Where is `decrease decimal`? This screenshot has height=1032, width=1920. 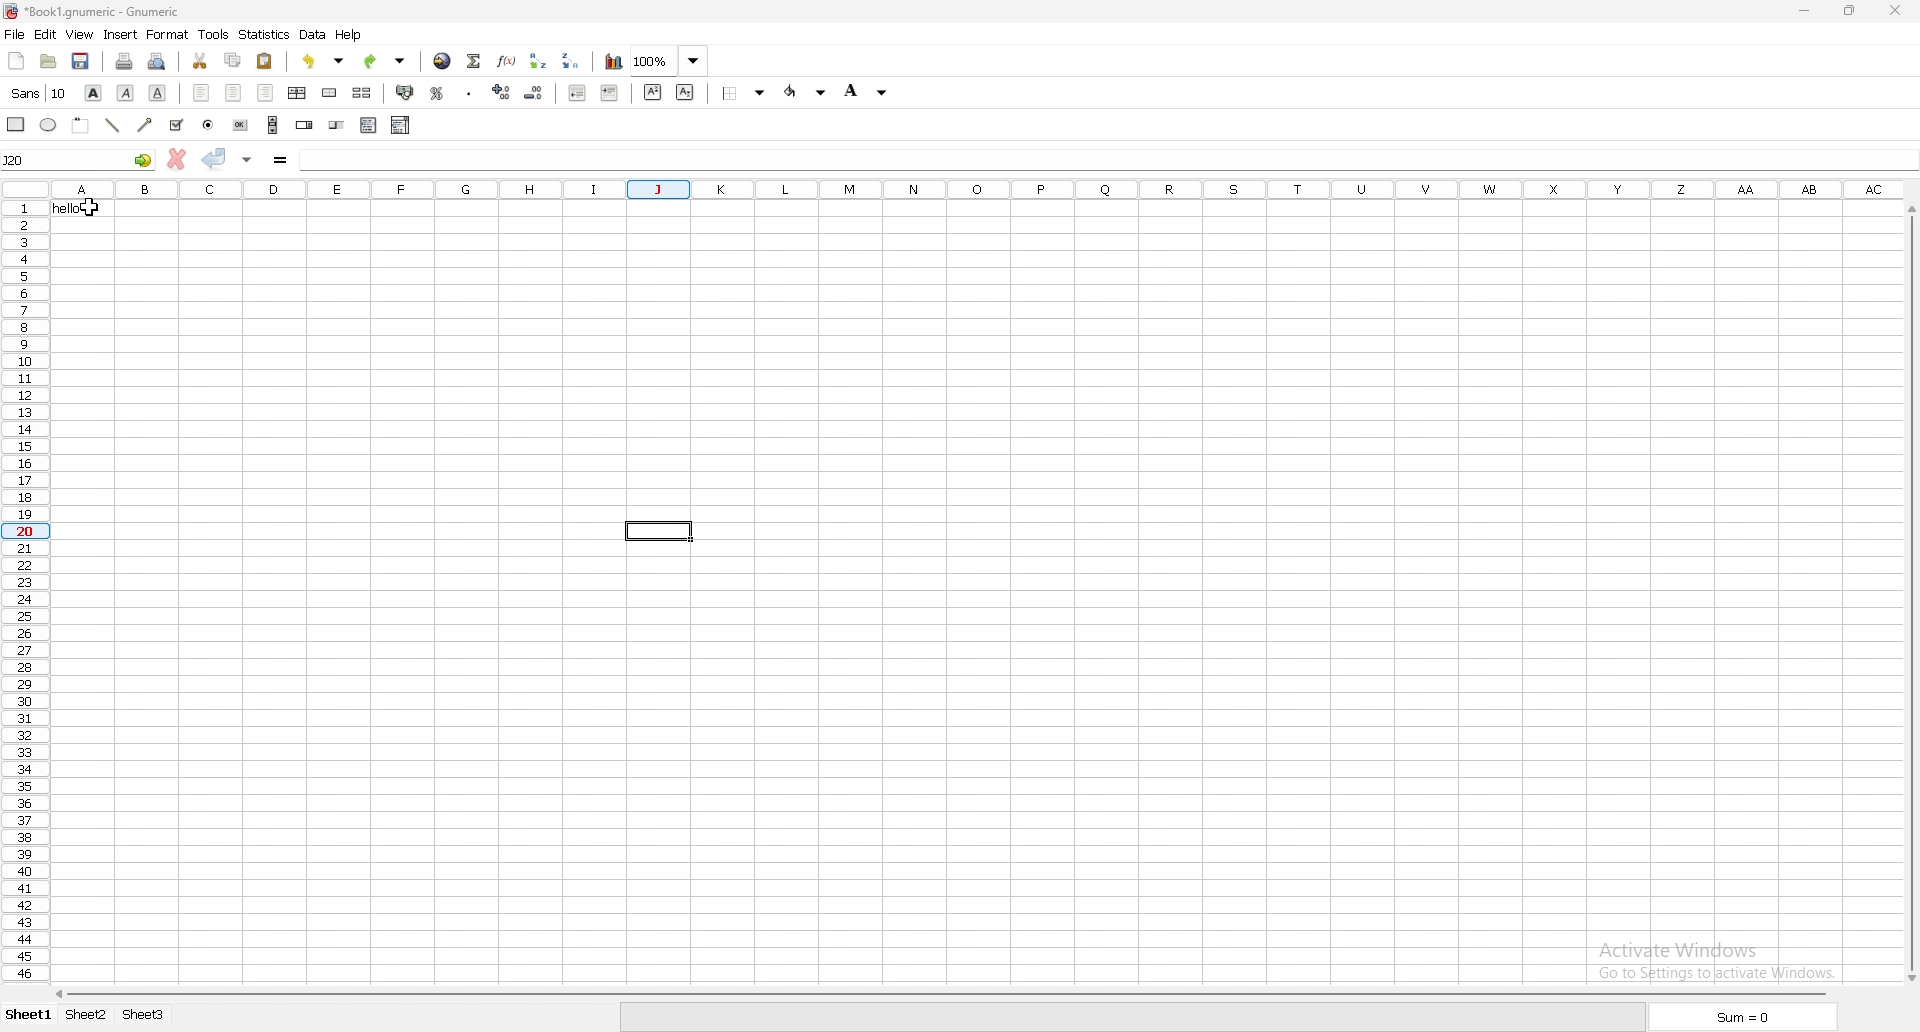 decrease decimal is located at coordinates (533, 93).